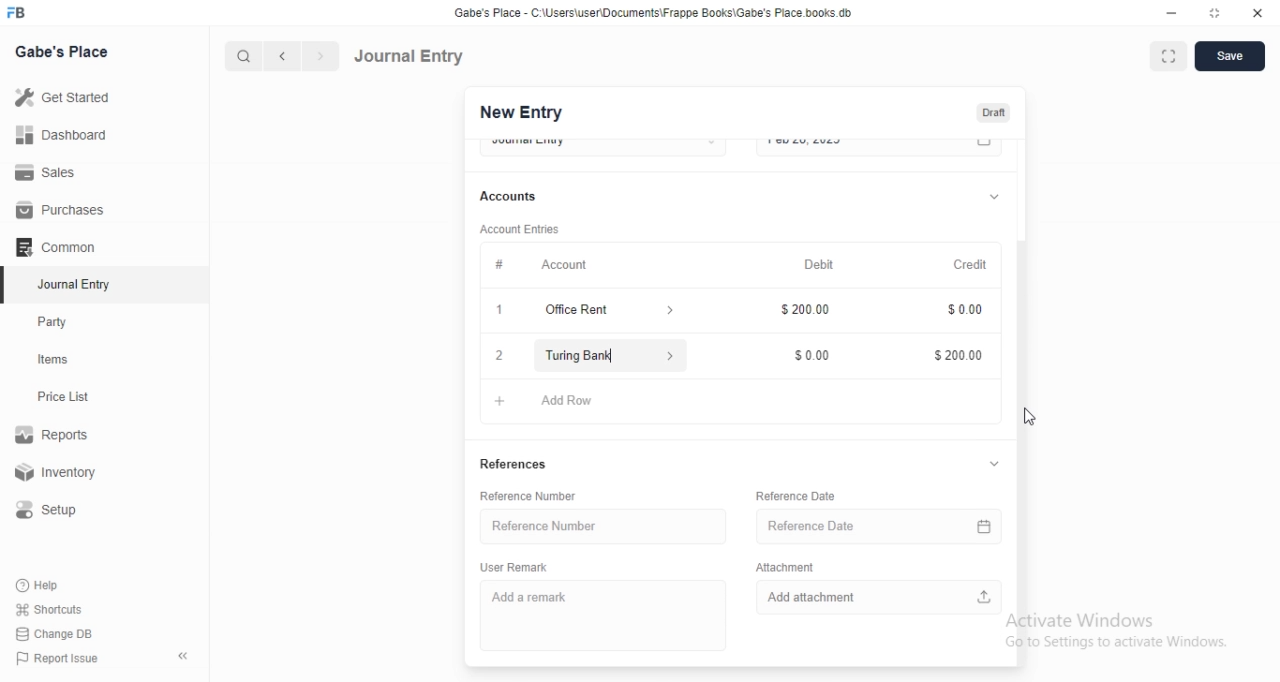 The width and height of the screenshot is (1280, 682). I want to click on Debit, so click(821, 264).